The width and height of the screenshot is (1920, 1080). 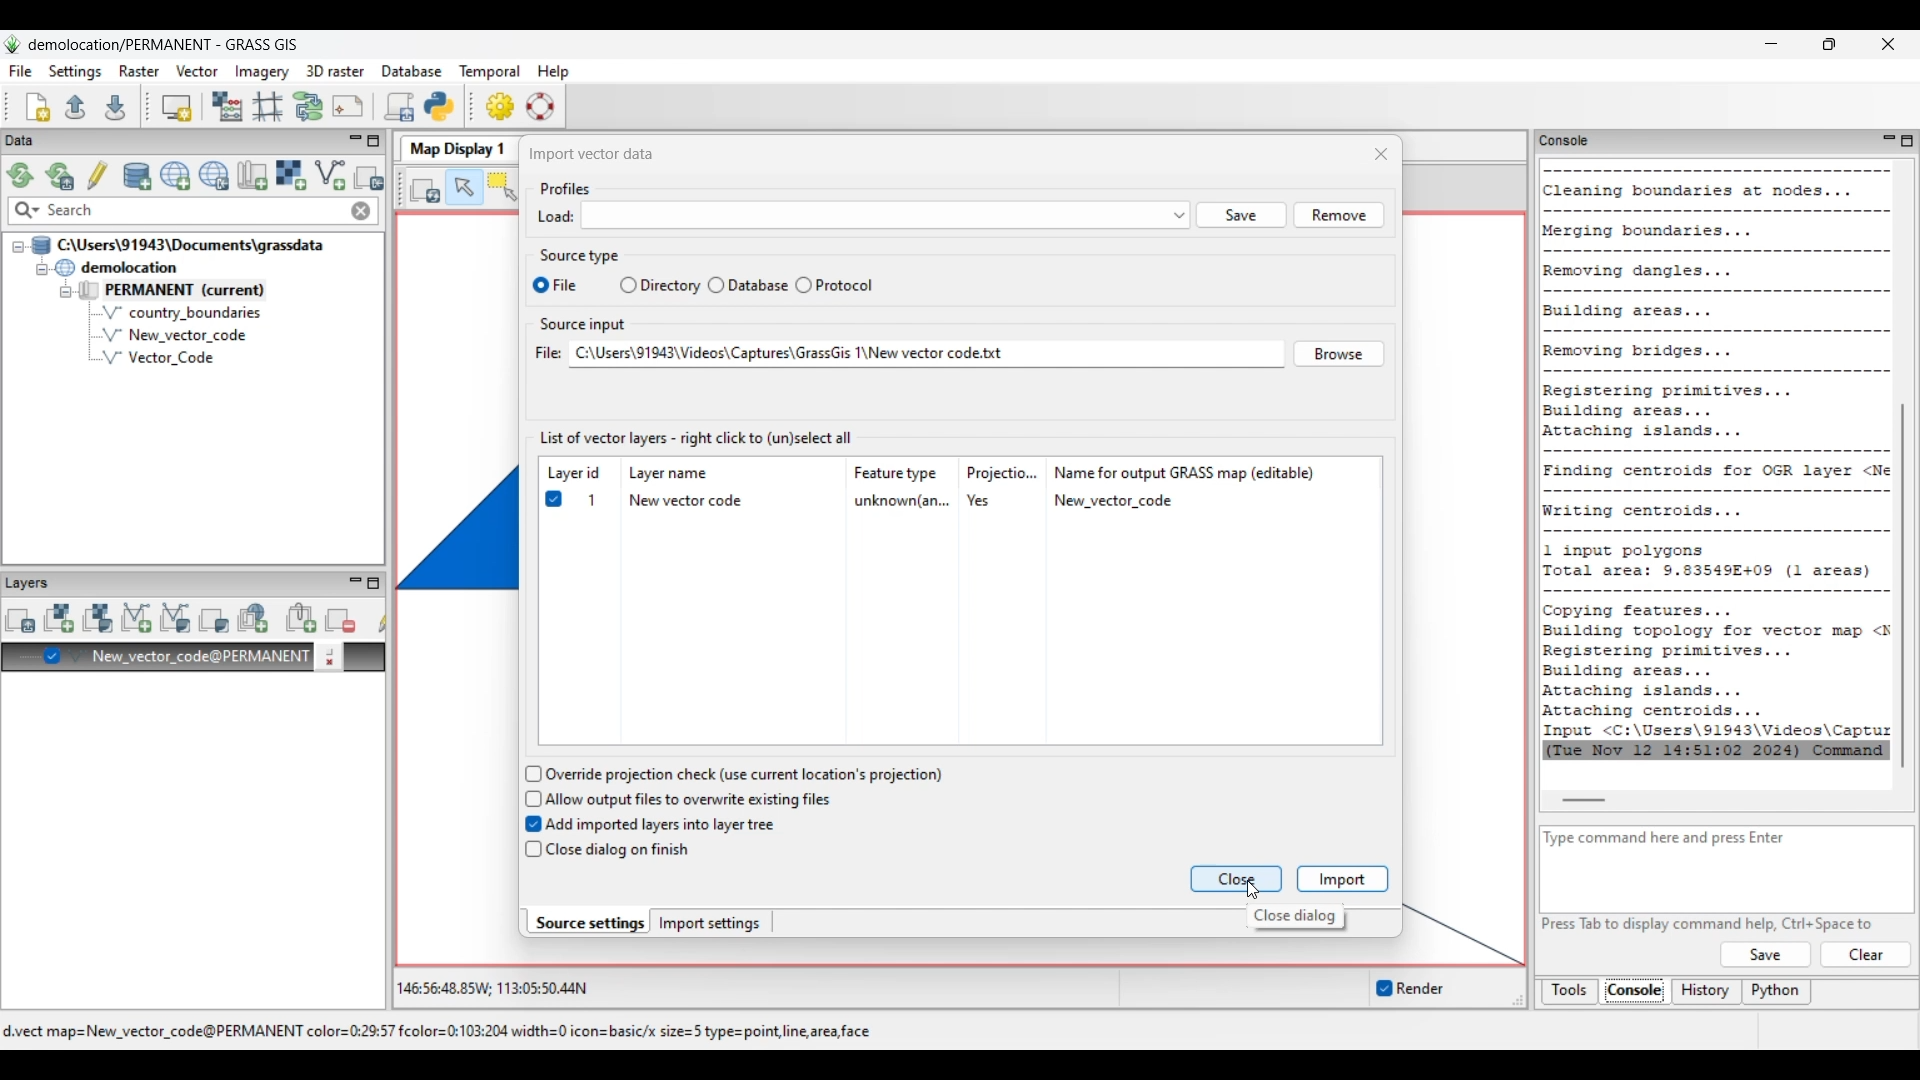 I want to click on Temporal menu, so click(x=489, y=72).